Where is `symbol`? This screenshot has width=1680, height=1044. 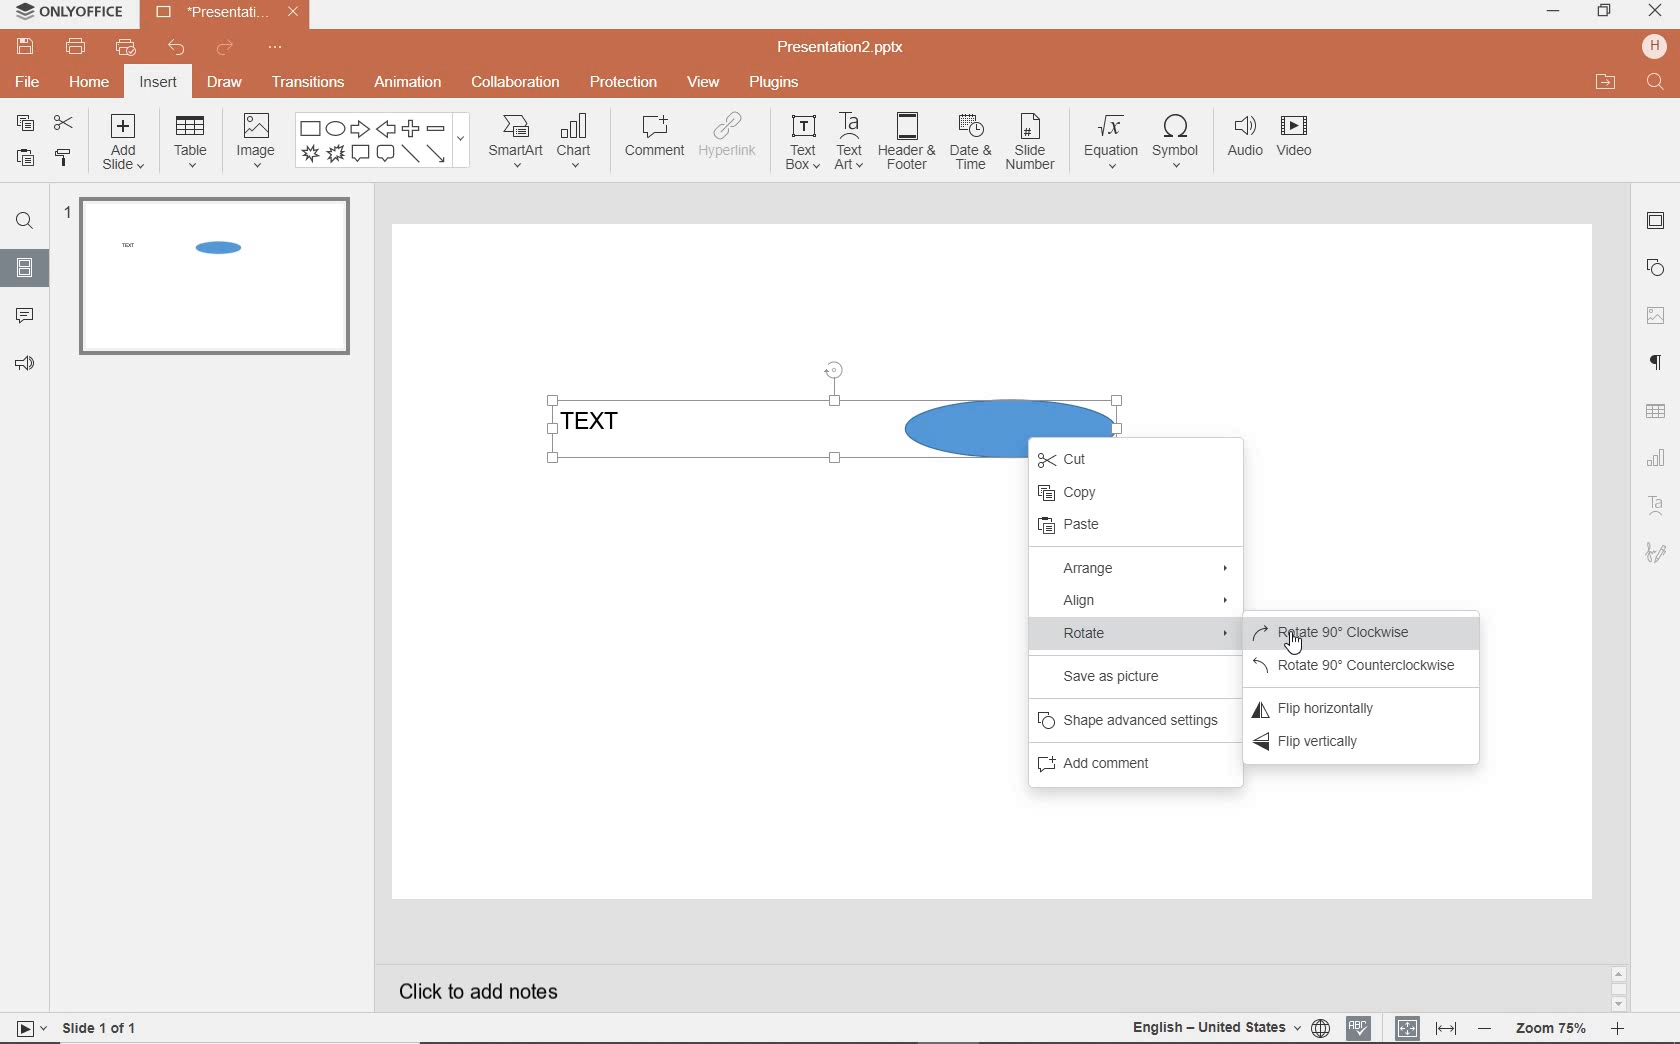 symbol is located at coordinates (1173, 145).